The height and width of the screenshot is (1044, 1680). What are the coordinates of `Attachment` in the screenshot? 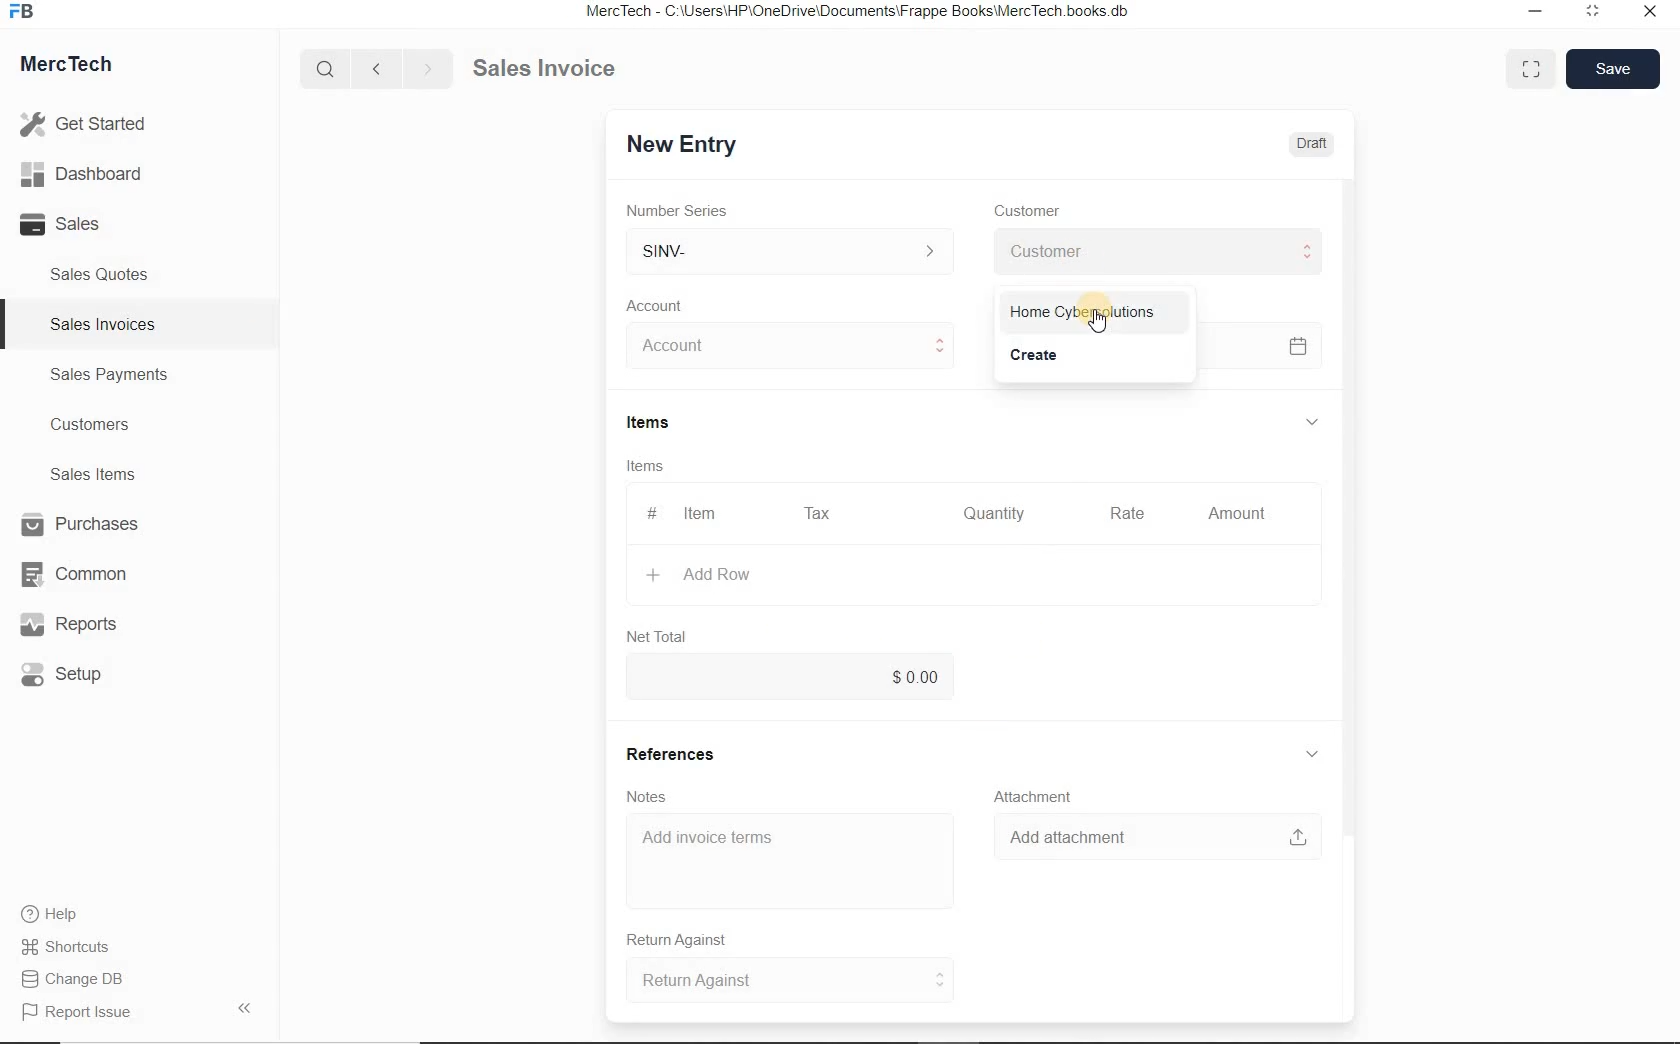 It's located at (1035, 797).